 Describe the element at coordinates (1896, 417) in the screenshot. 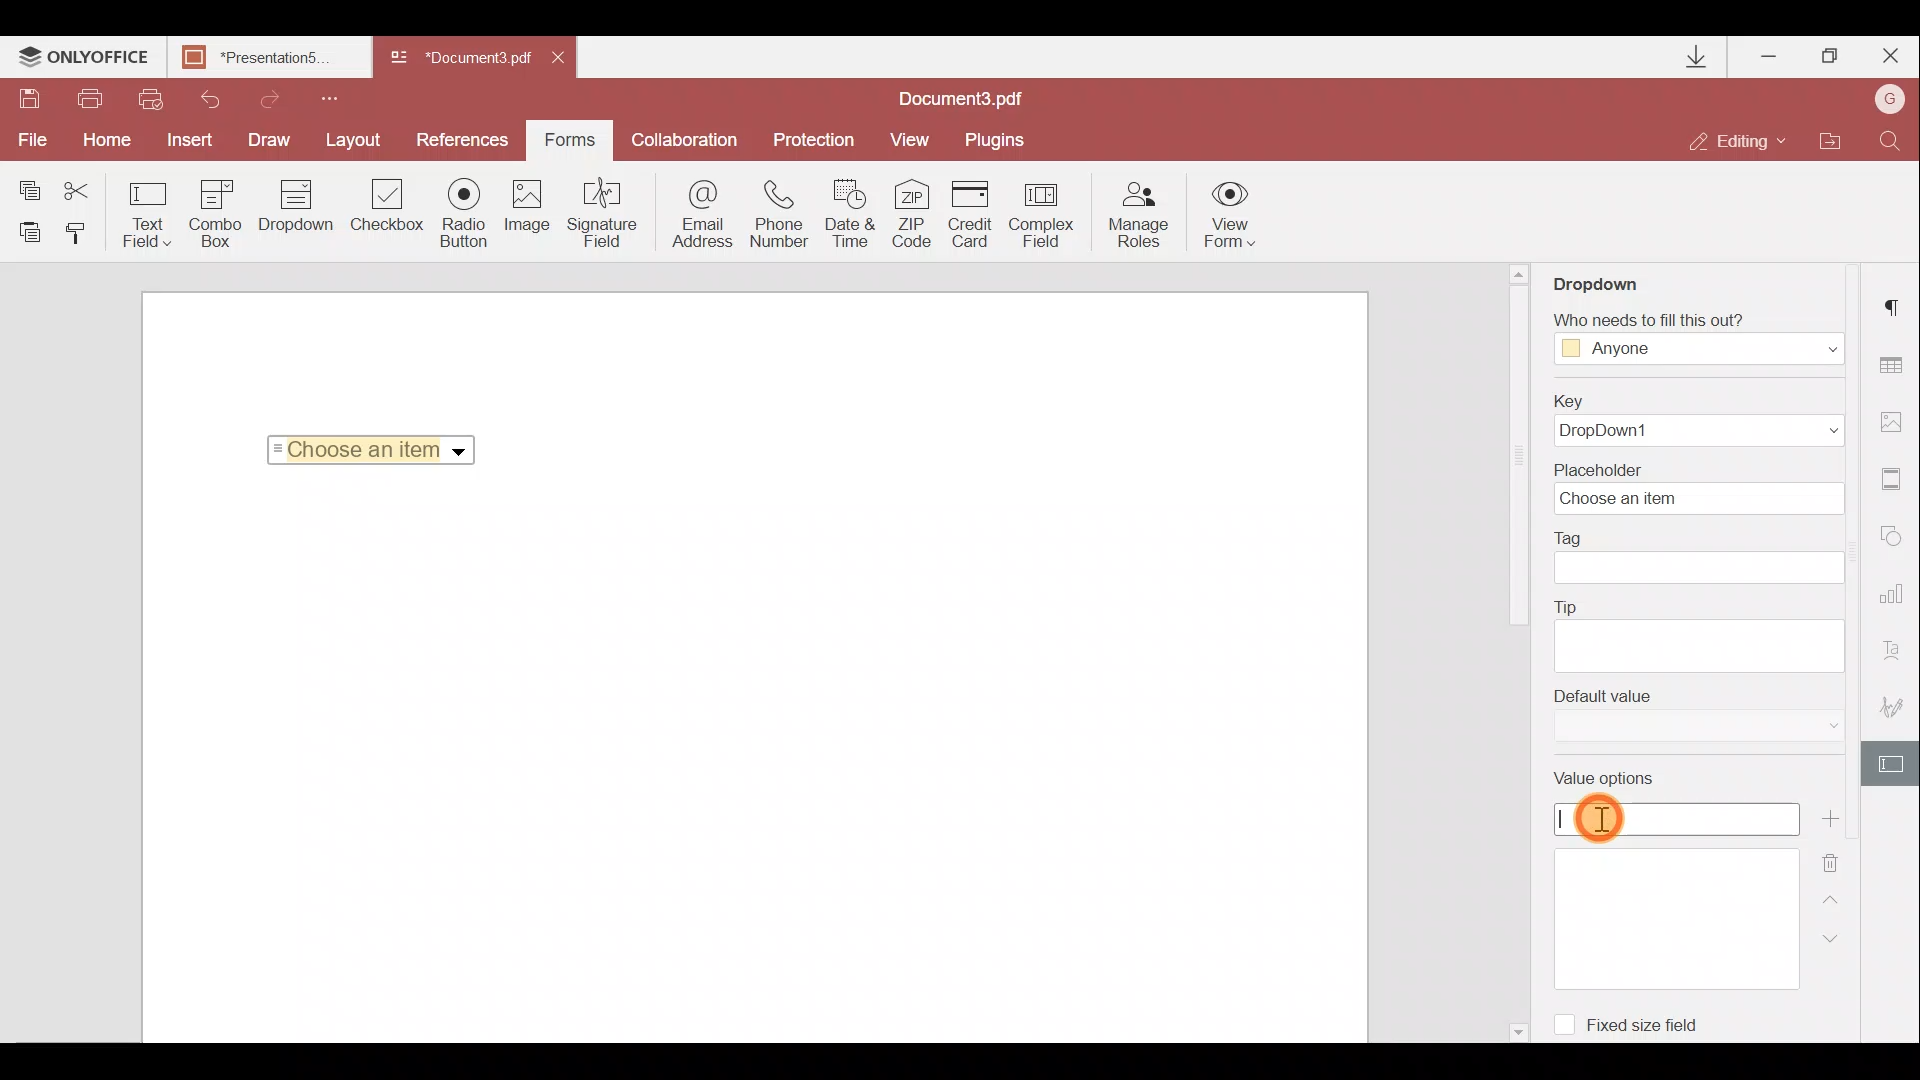

I see `Image settings` at that location.